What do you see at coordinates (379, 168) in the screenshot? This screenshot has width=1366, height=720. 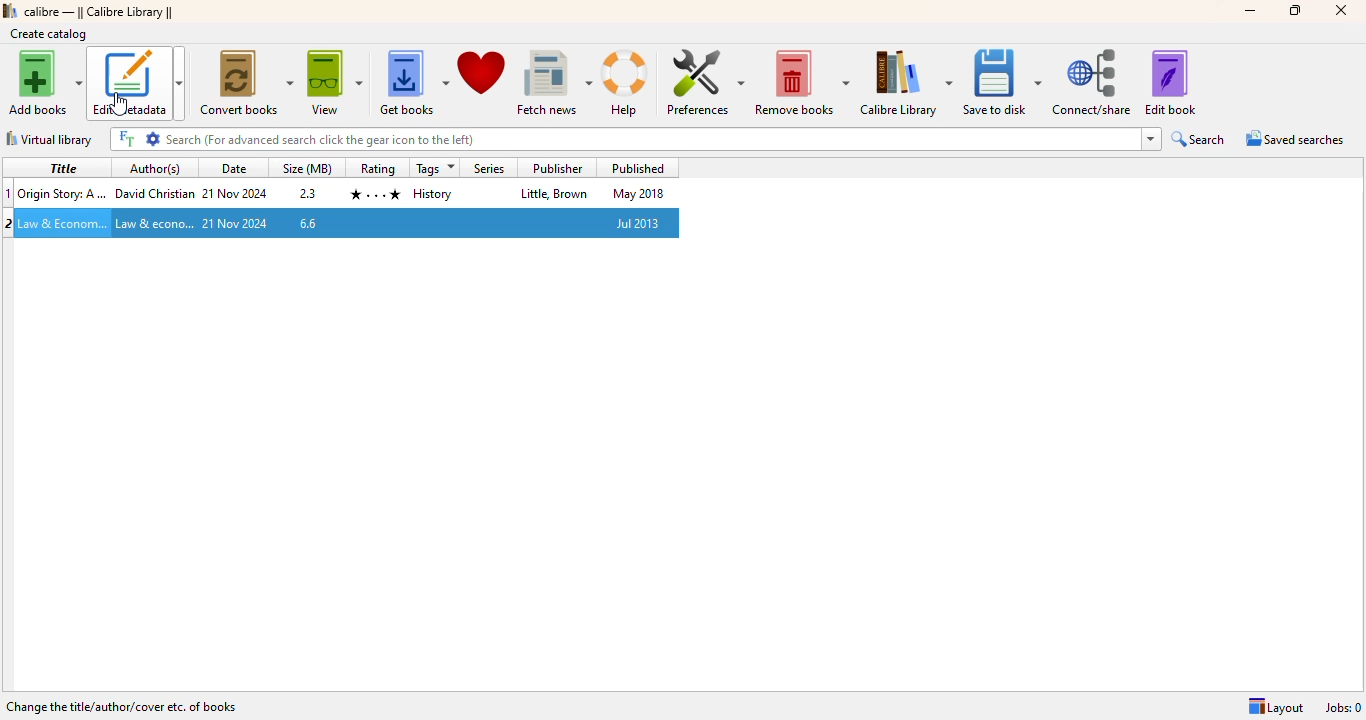 I see `rating` at bounding box center [379, 168].